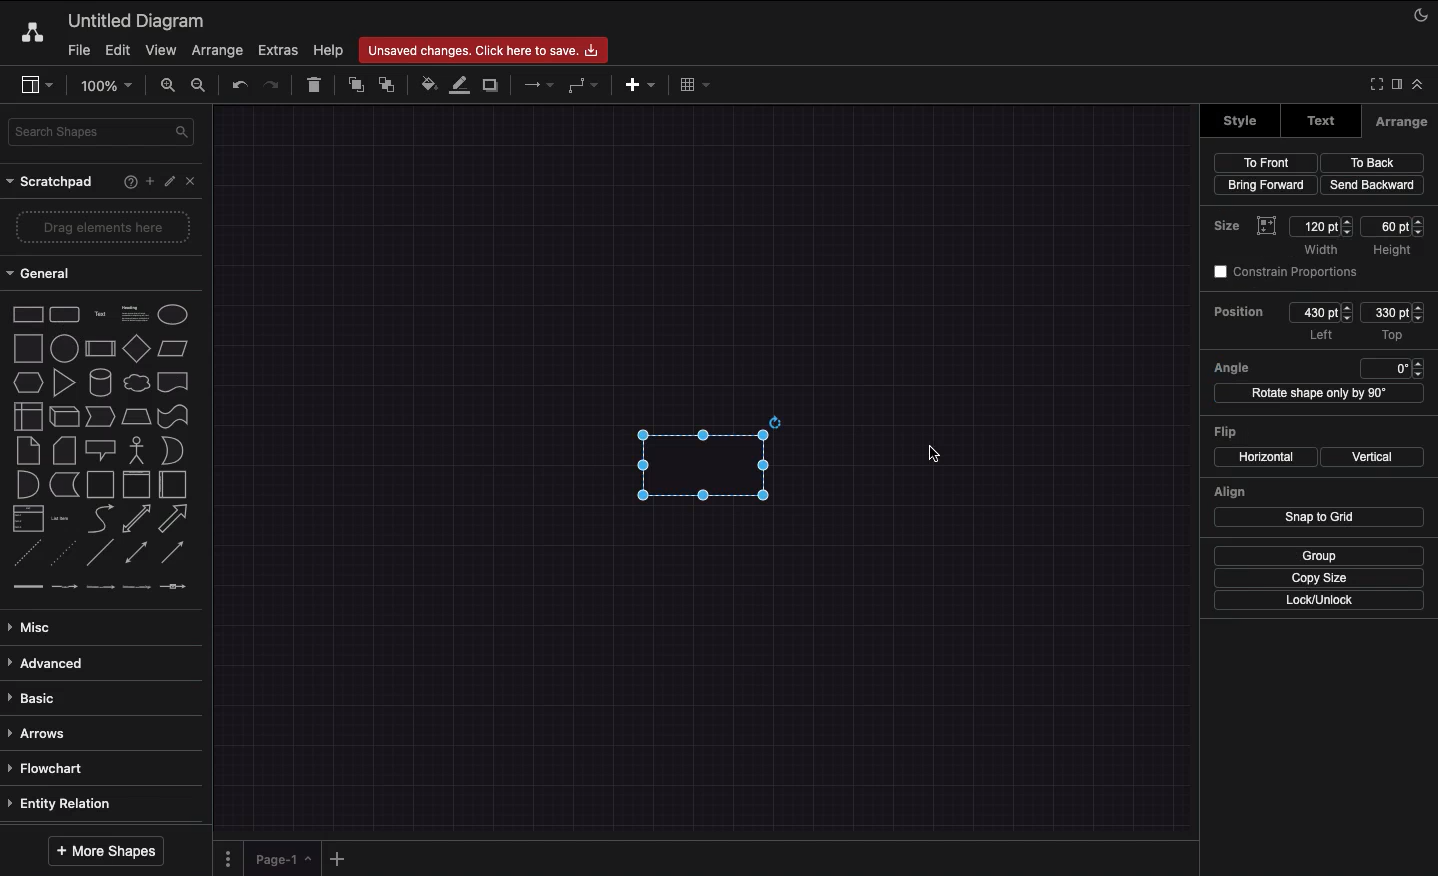  I want to click on Snap to grid, so click(1316, 518).